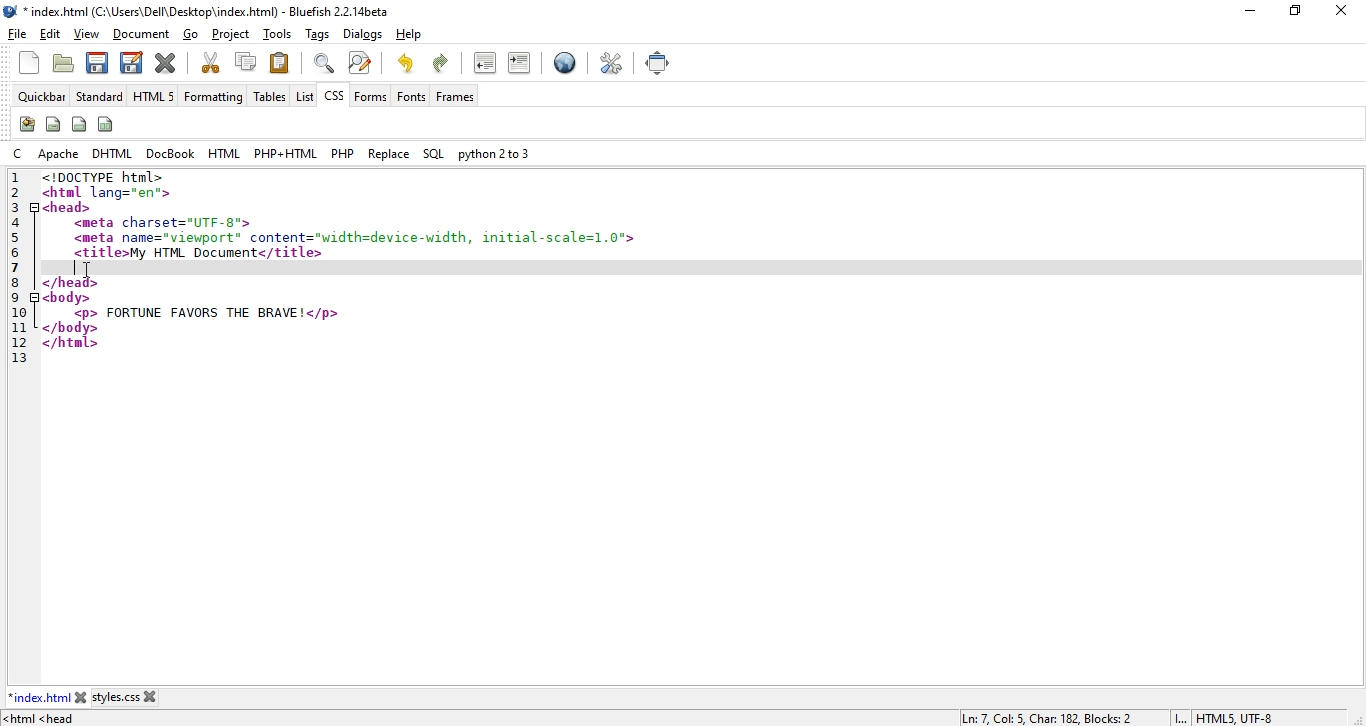 The image size is (1366, 726). Describe the element at coordinates (319, 35) in the screenshot. I see `tags` at that location.